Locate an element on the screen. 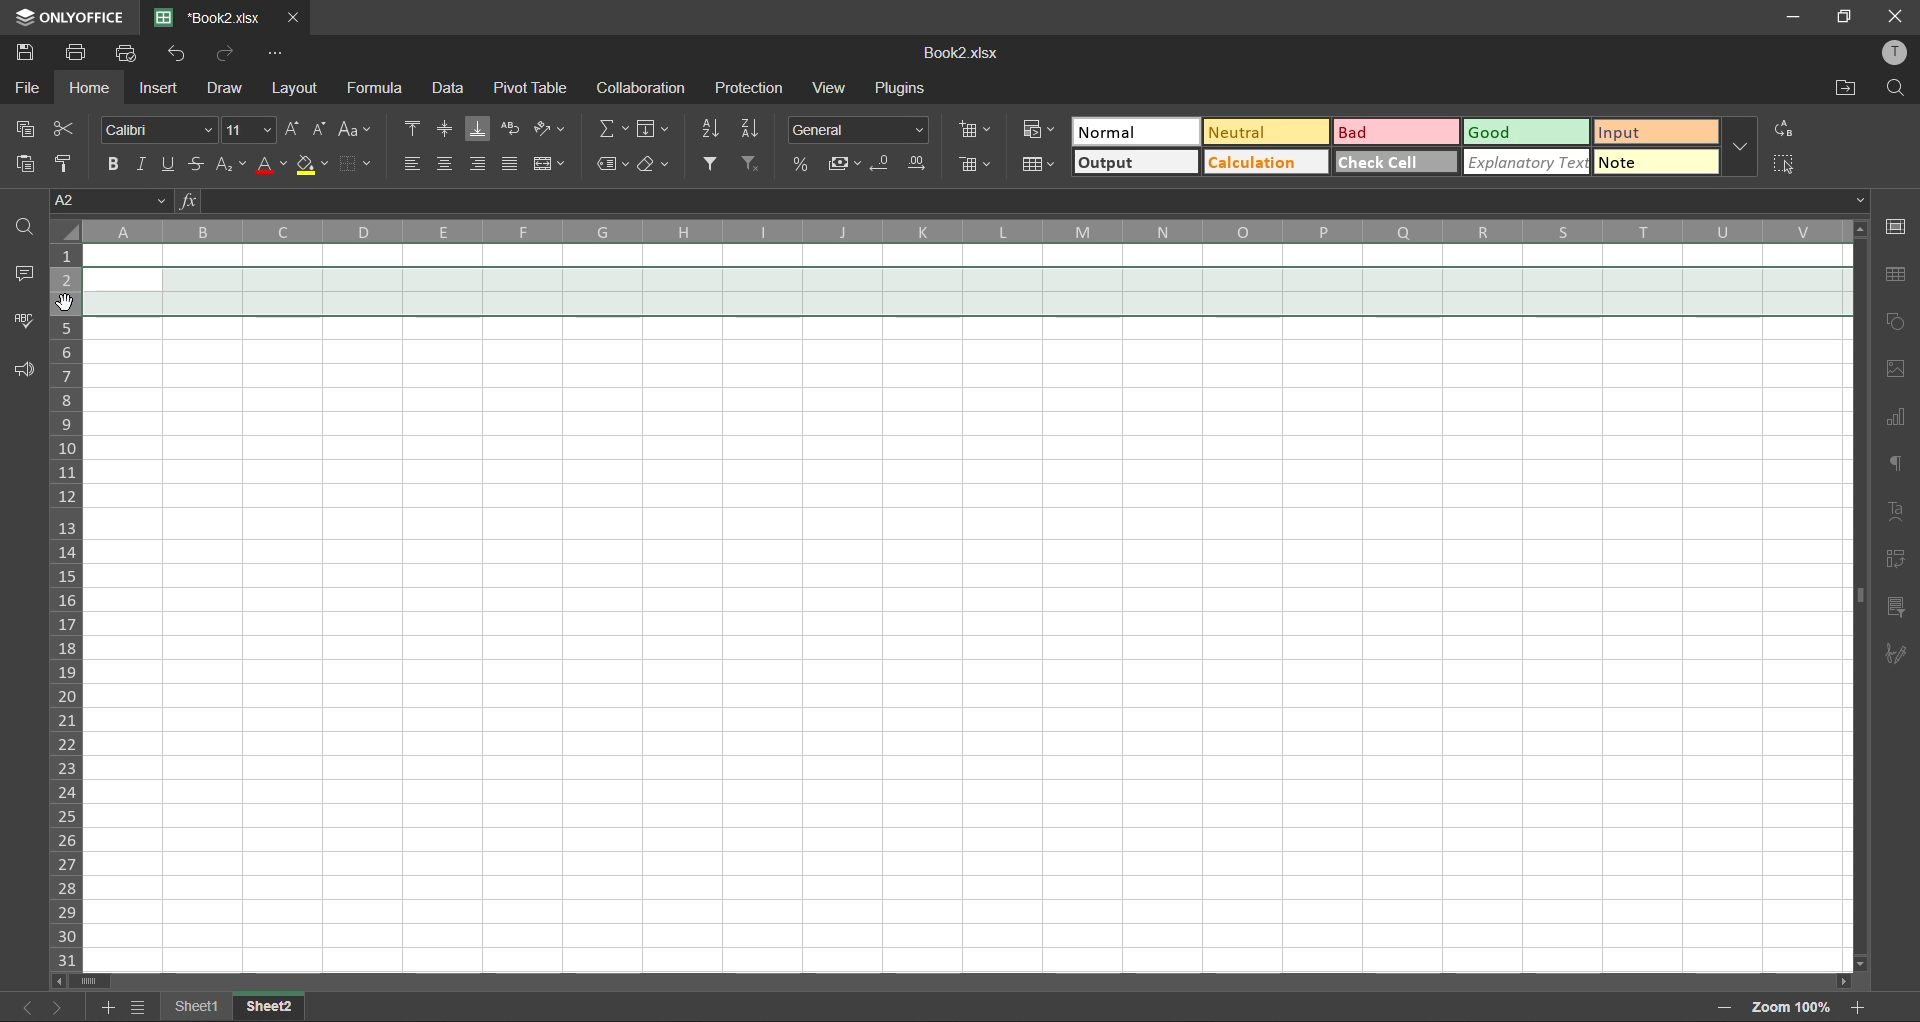  home is located at coordinates (92, 88).